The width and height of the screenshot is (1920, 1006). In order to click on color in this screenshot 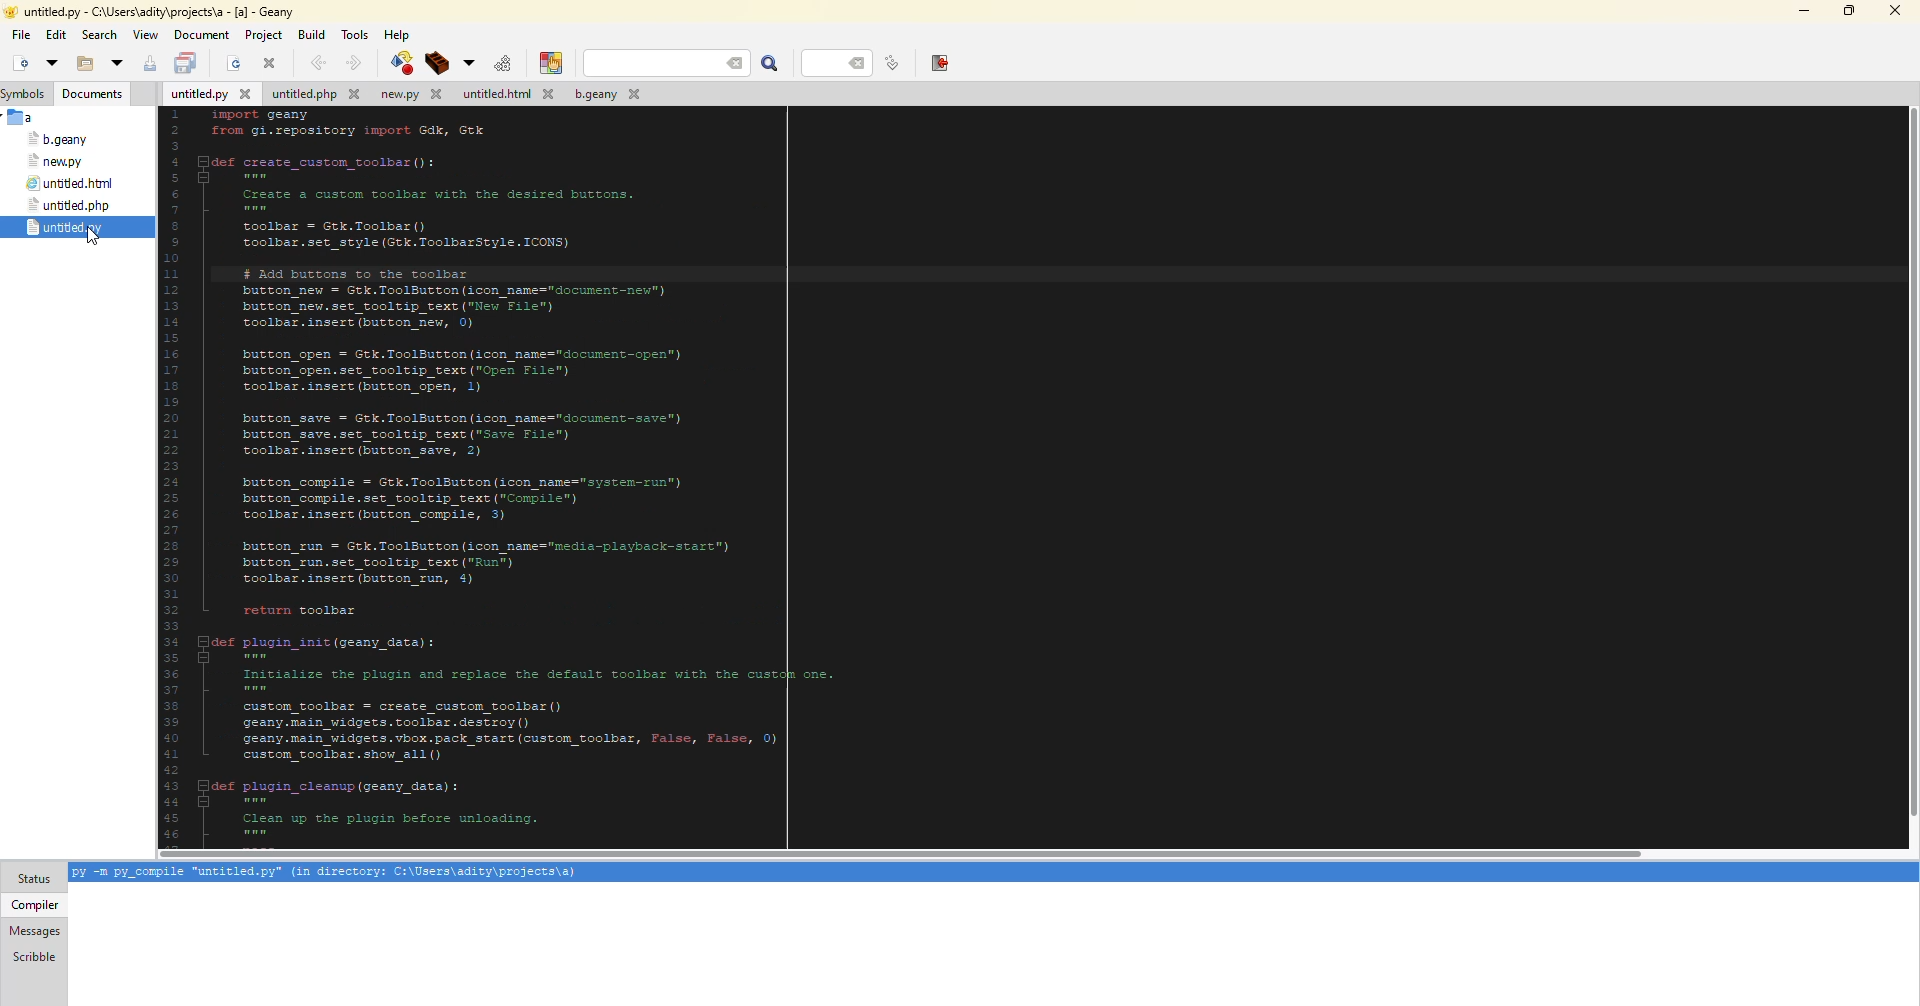, I will do `click(550, 62)`.